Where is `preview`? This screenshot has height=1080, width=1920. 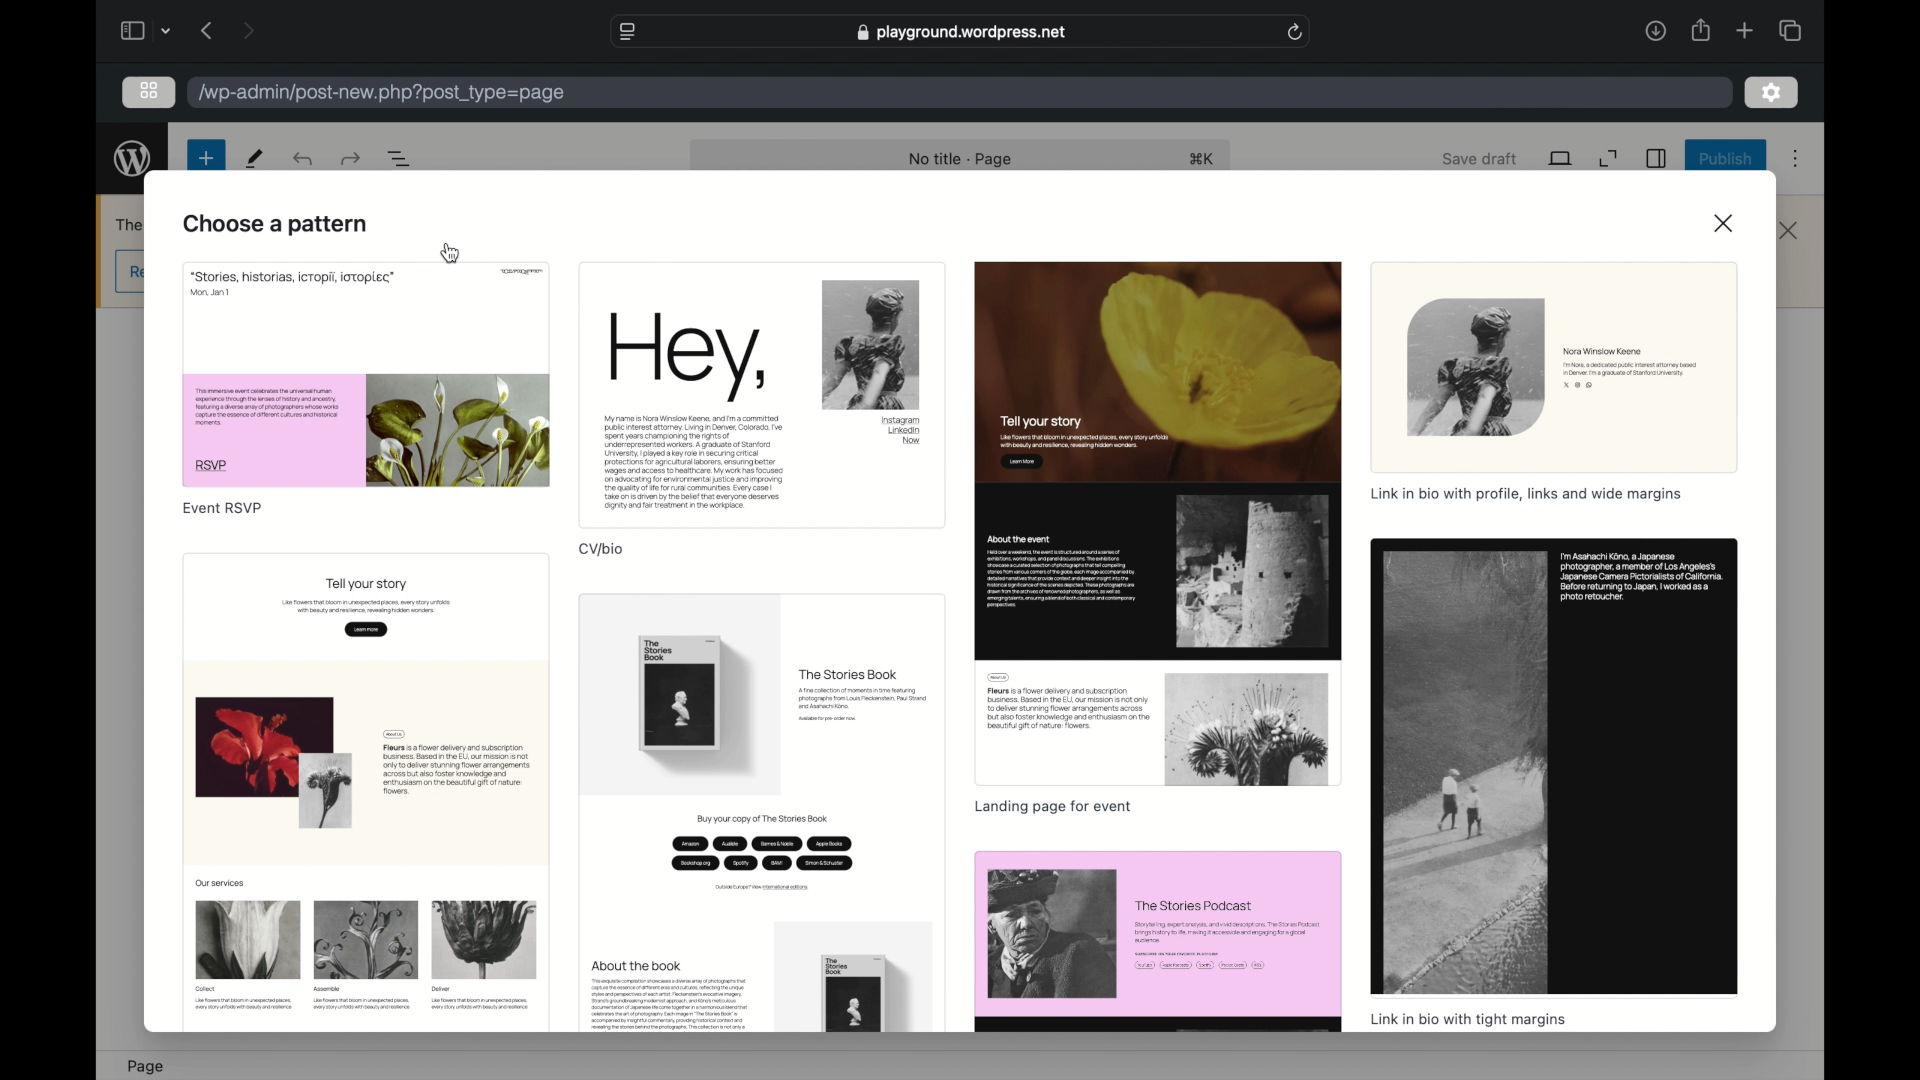
preview is located at coordinates (1159, 525).